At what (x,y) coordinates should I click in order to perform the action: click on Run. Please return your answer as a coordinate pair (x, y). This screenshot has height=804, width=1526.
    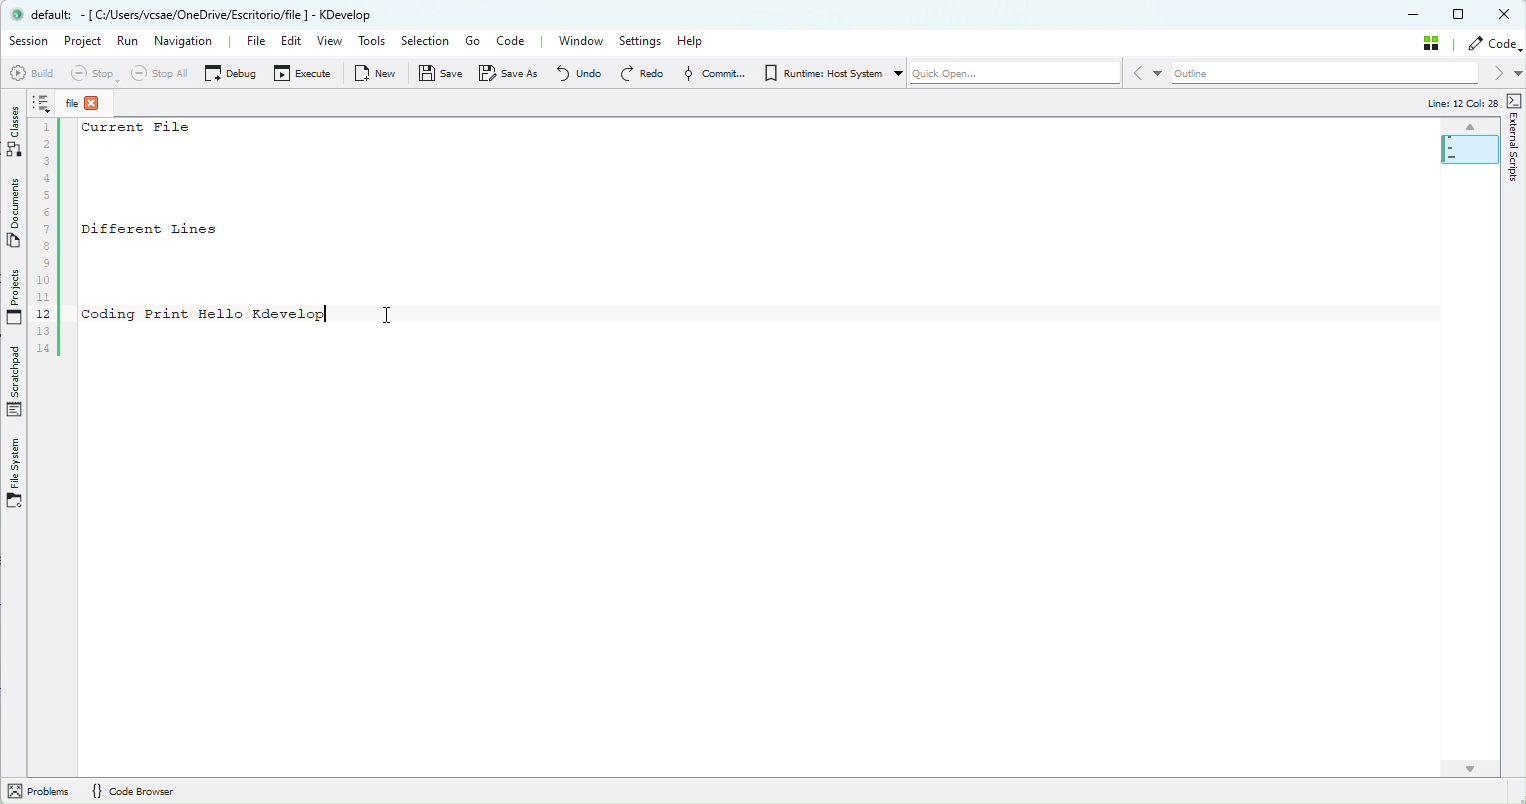
    Looking at the image, I should click on (124, 41).